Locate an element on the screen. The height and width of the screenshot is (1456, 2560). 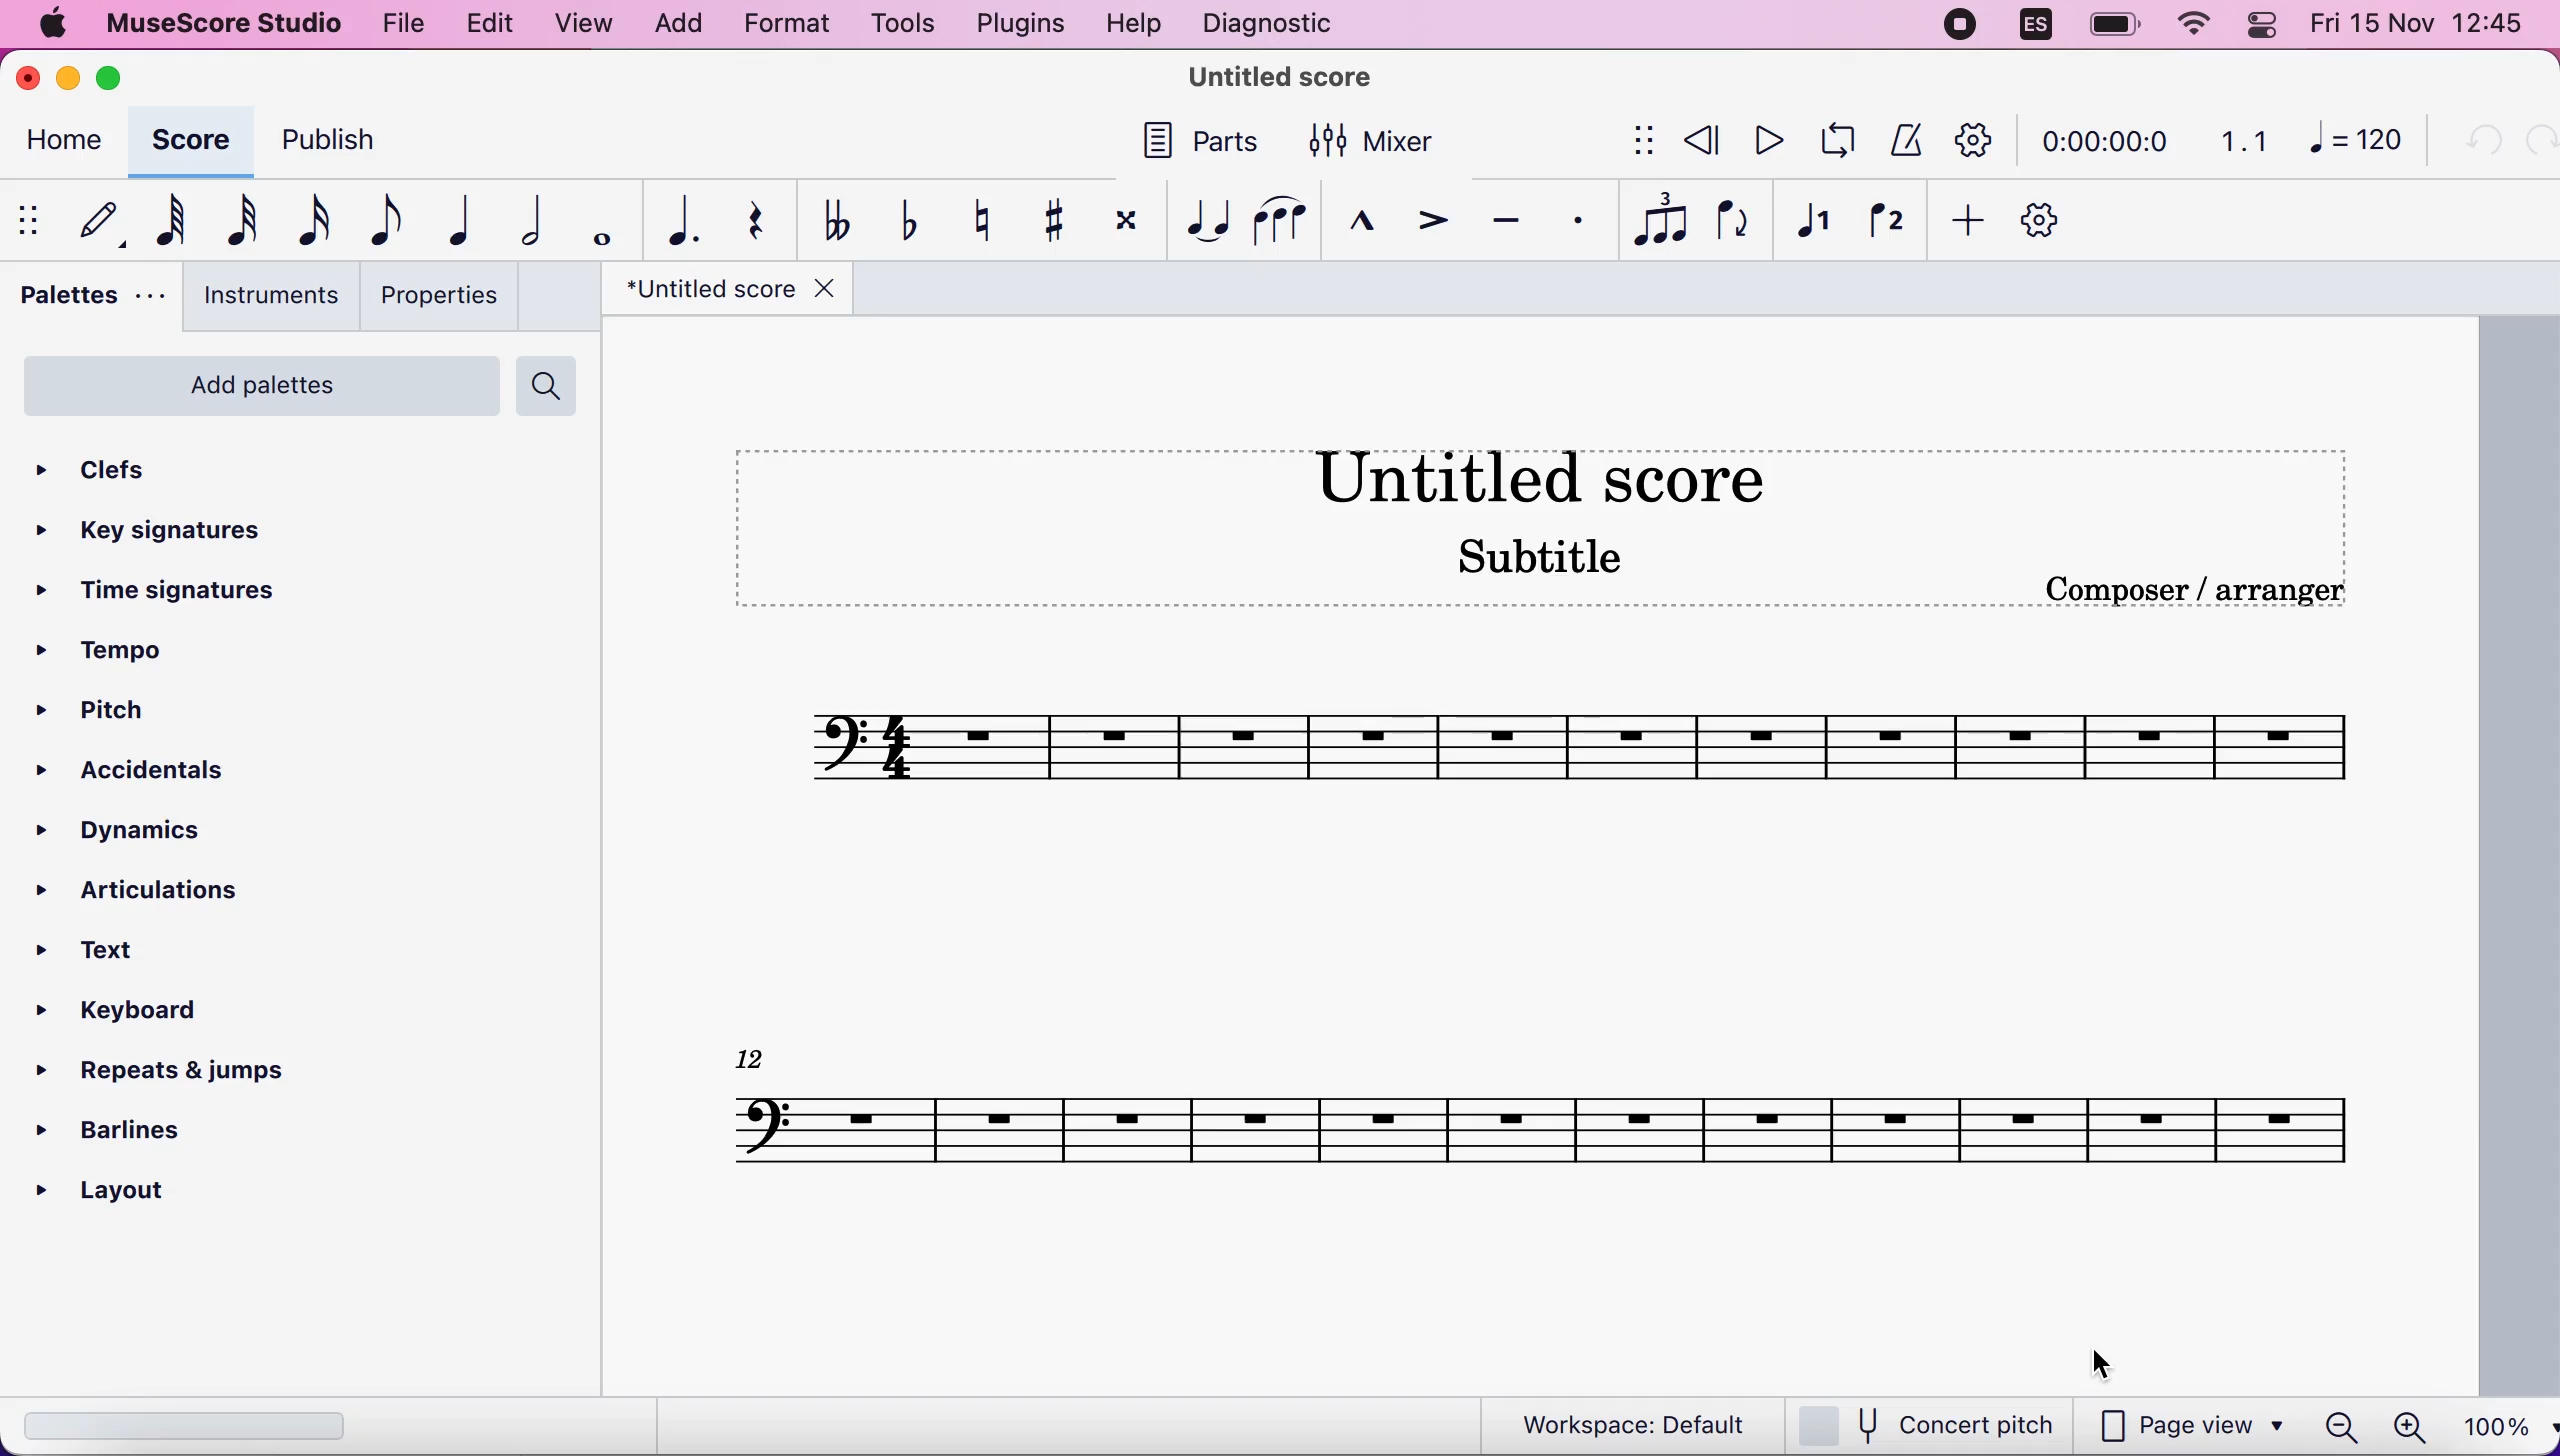
Palettes is located at coordinates (94, 292).